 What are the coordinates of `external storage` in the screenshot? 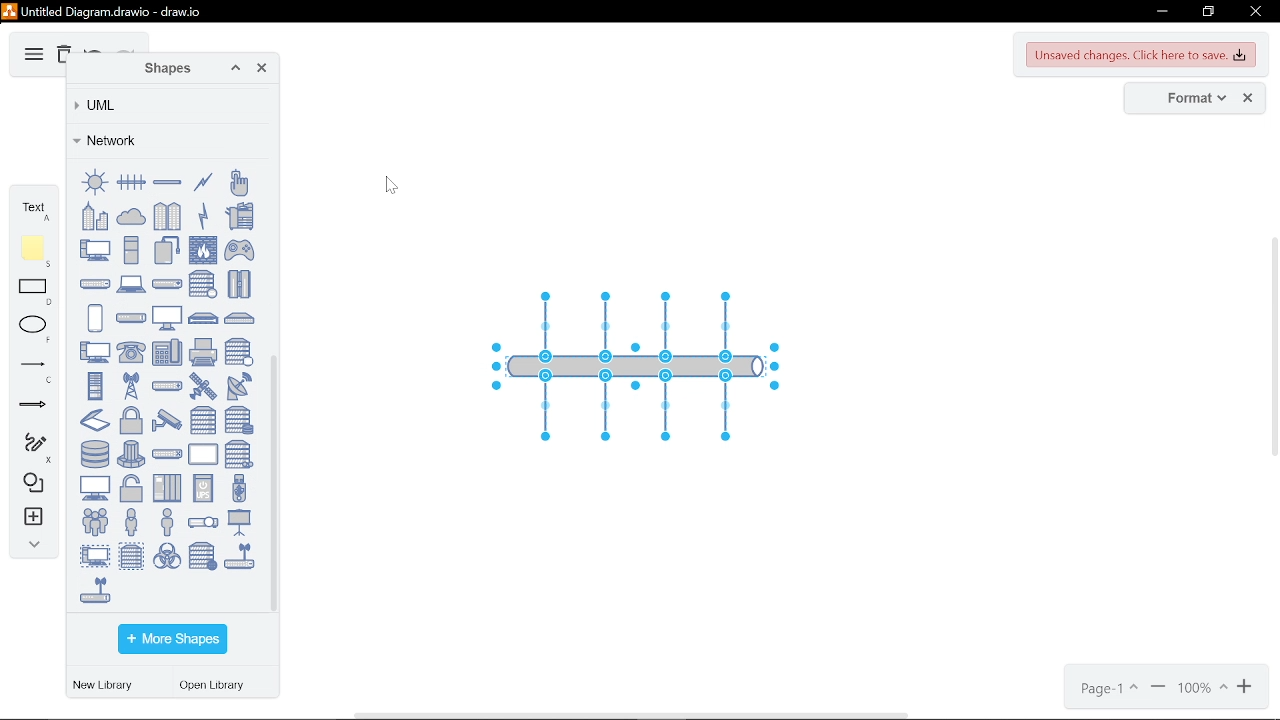 It's located at (167, 249).